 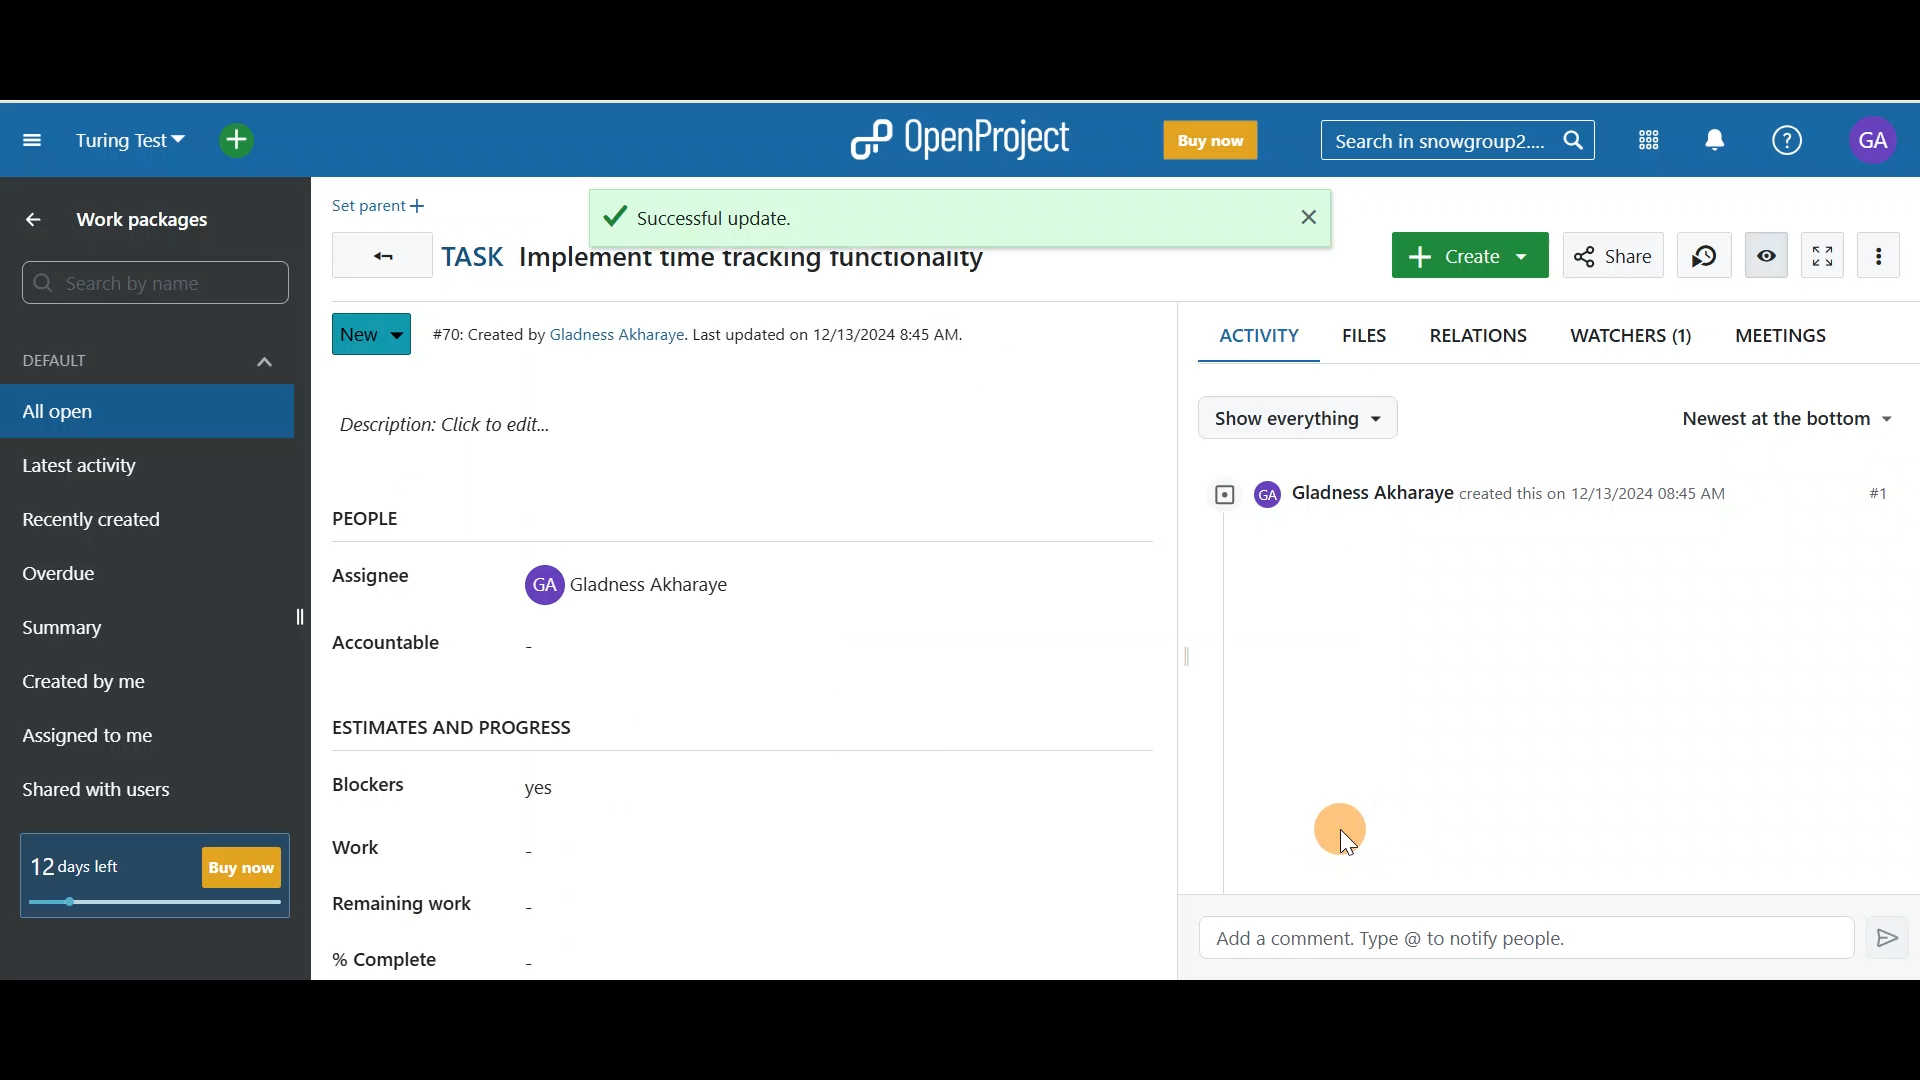 I want to click on Meetings, so click(x=1788, y=334).